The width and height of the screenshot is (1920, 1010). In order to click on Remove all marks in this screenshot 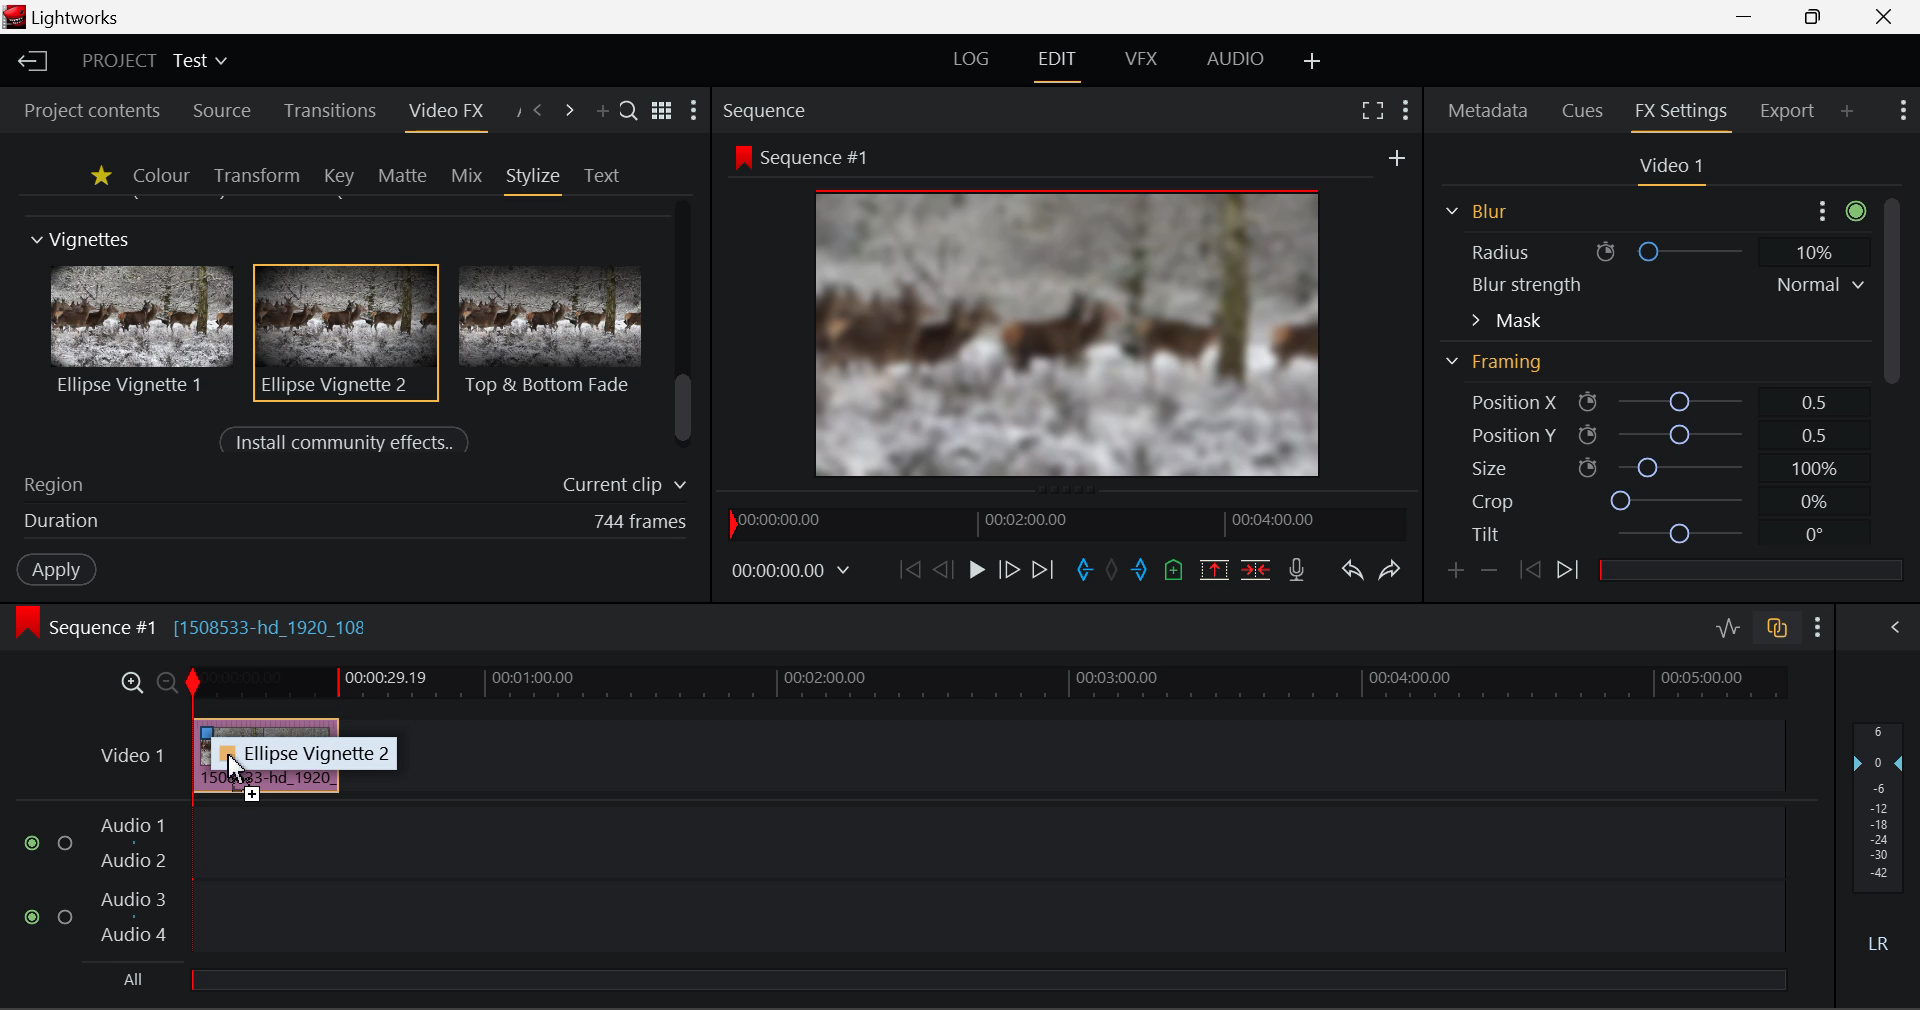, I will do `click(1112, 567)`.